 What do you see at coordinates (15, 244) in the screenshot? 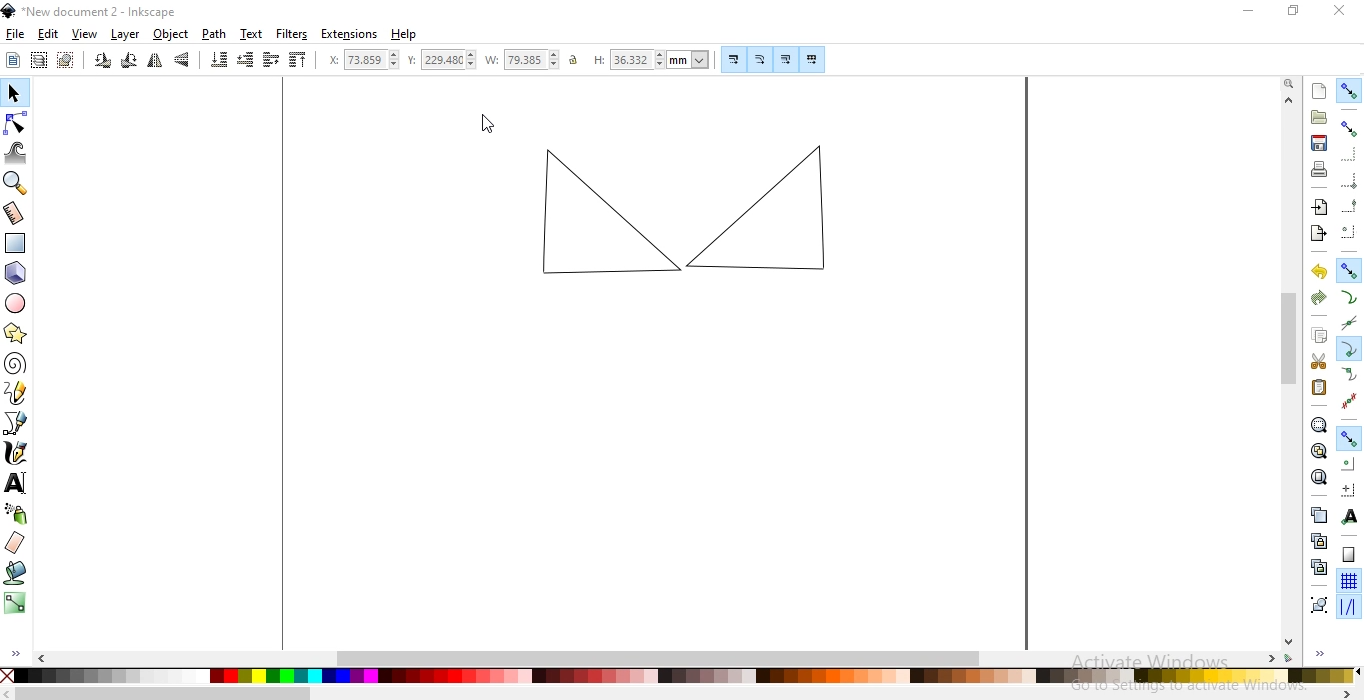
I see `create rectangles or squares` at bounding box center [15, 244].